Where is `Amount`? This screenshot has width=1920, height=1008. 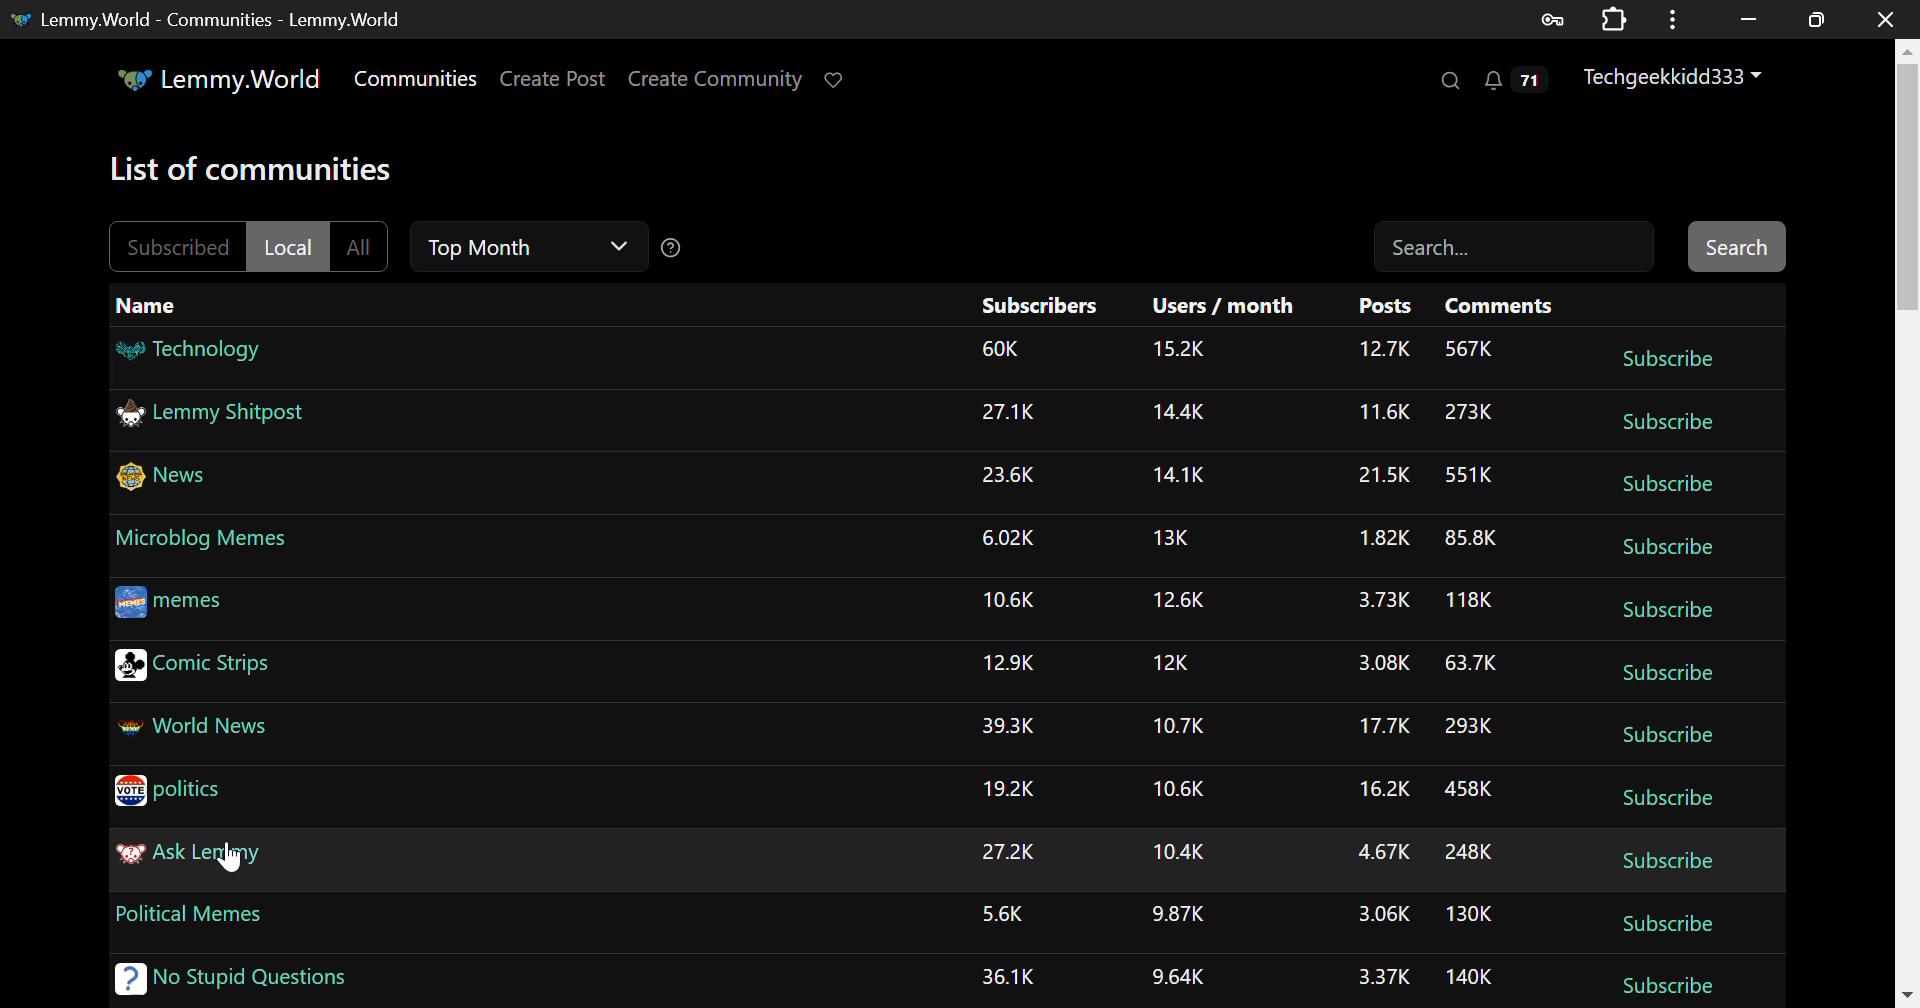 Amount is located at coordinates (1385, 852).